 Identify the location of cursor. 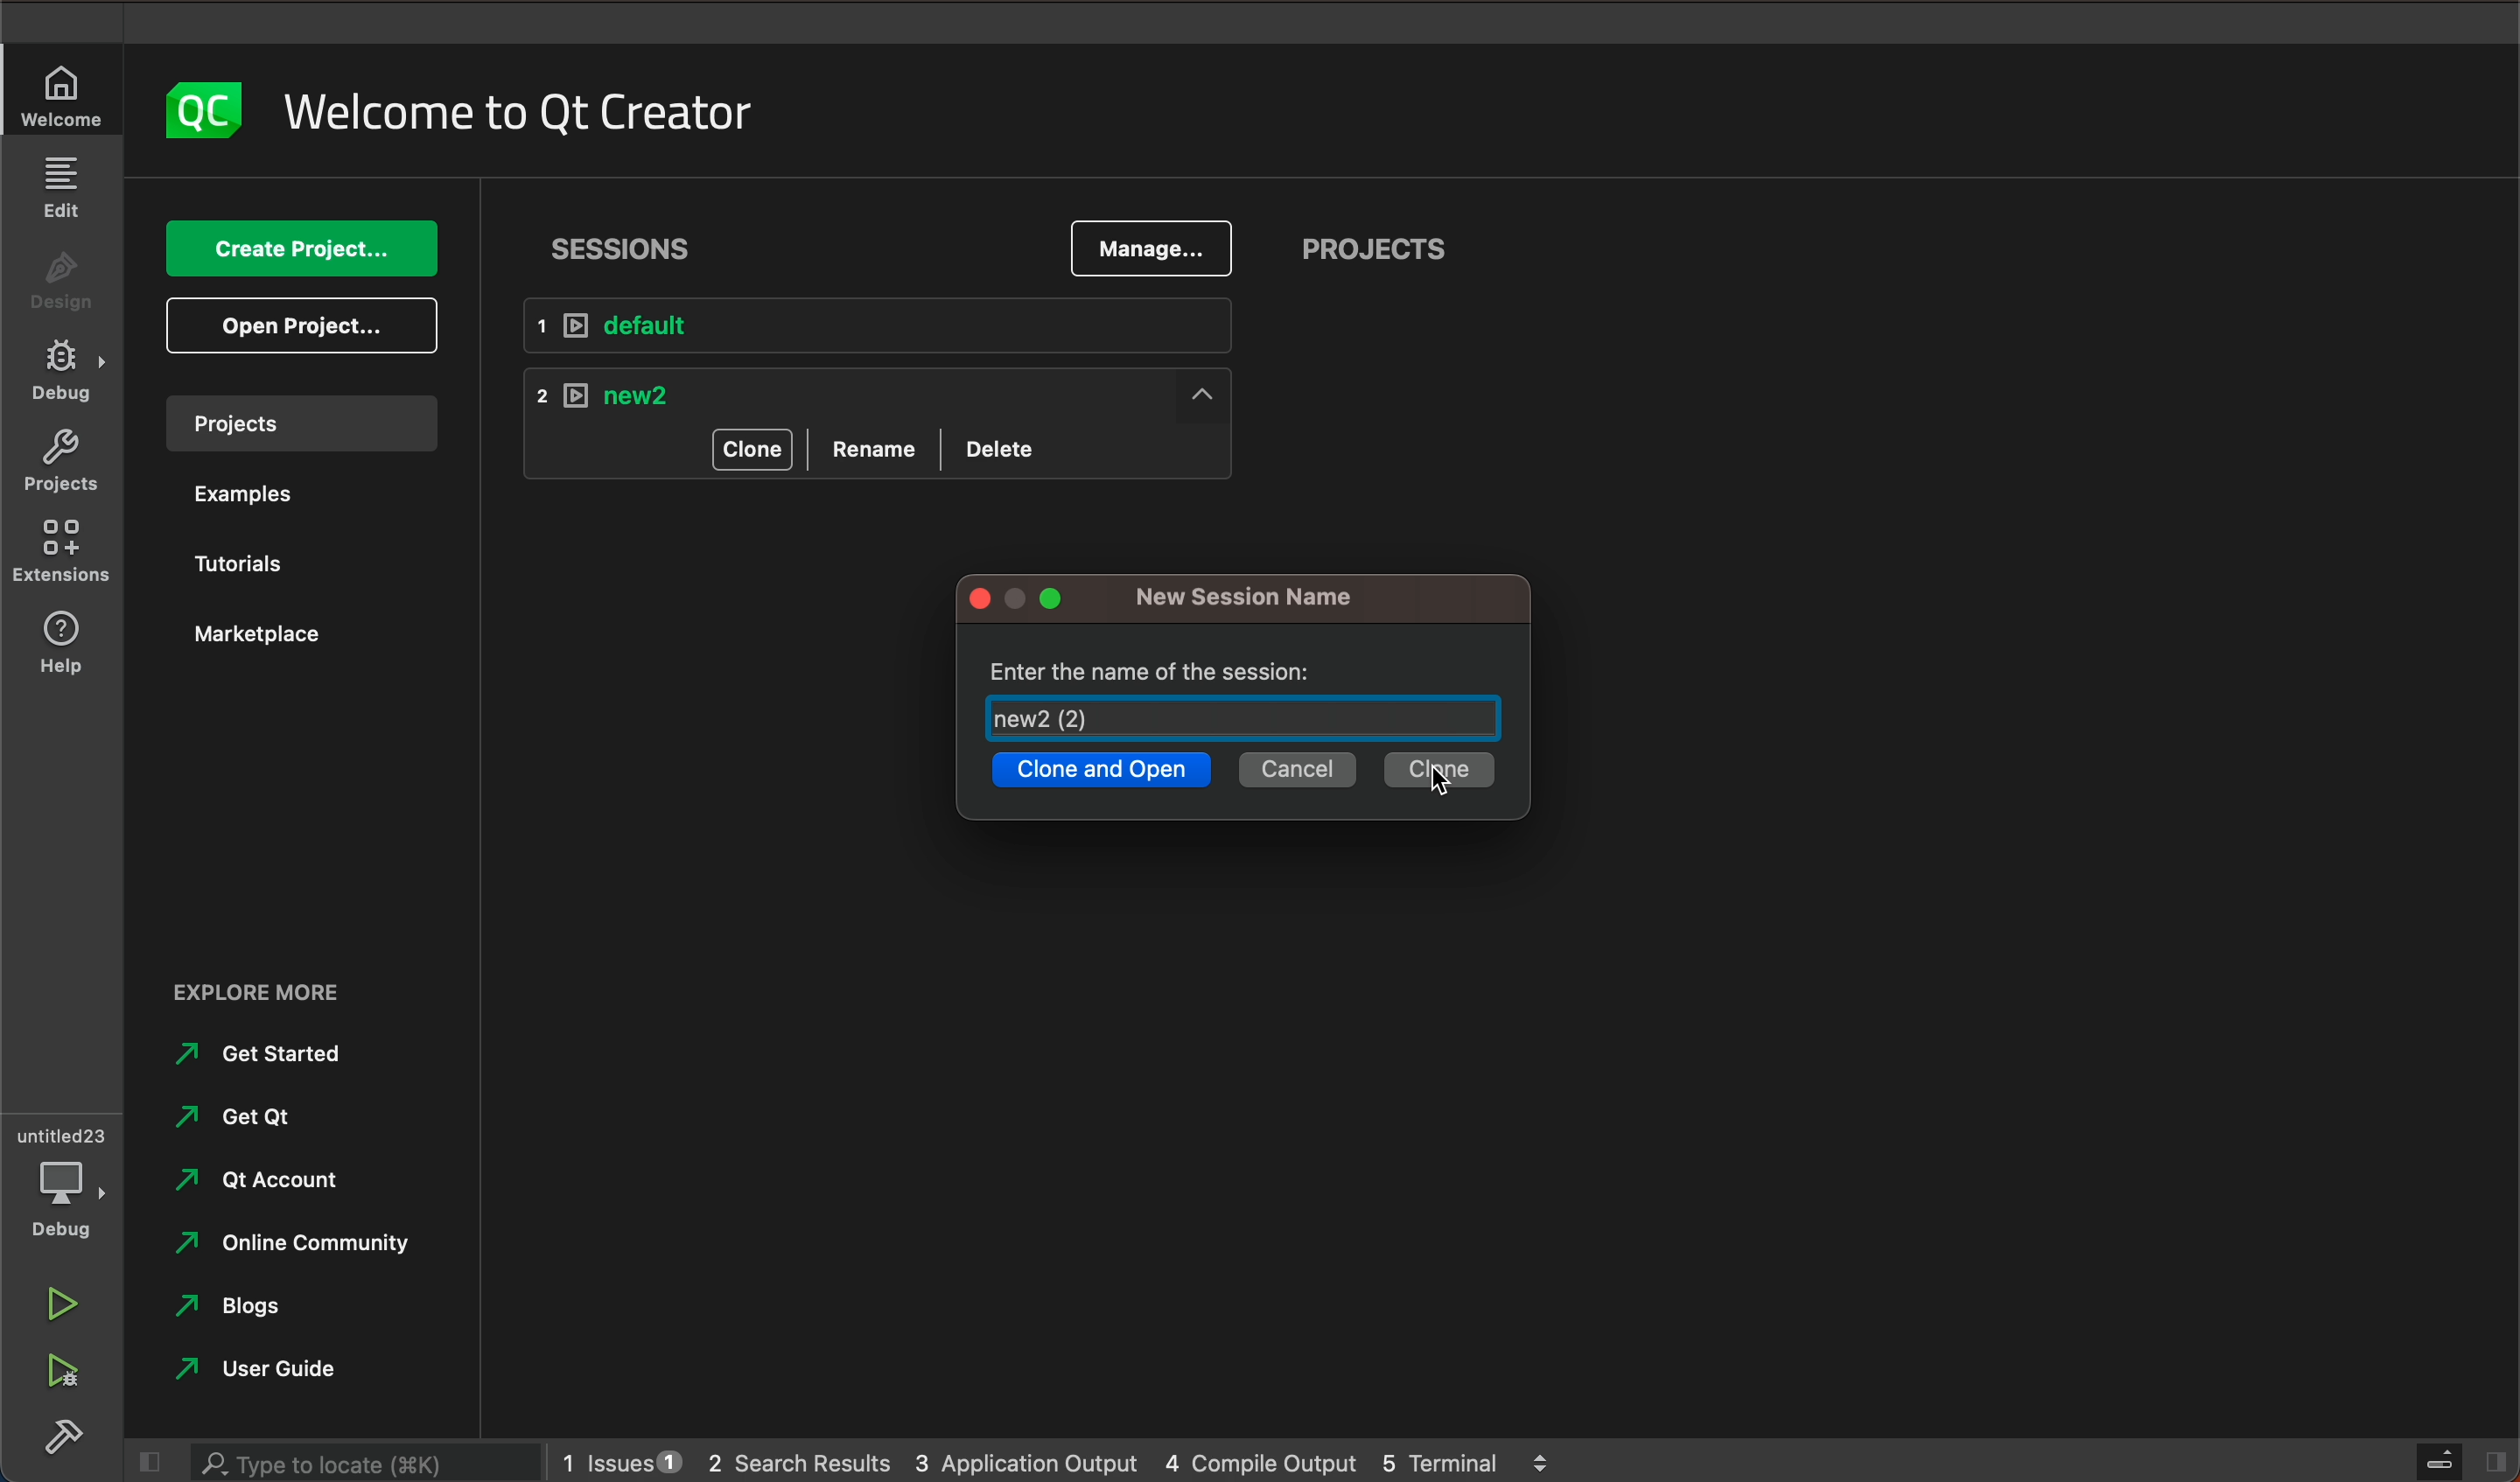
(1439, 784).